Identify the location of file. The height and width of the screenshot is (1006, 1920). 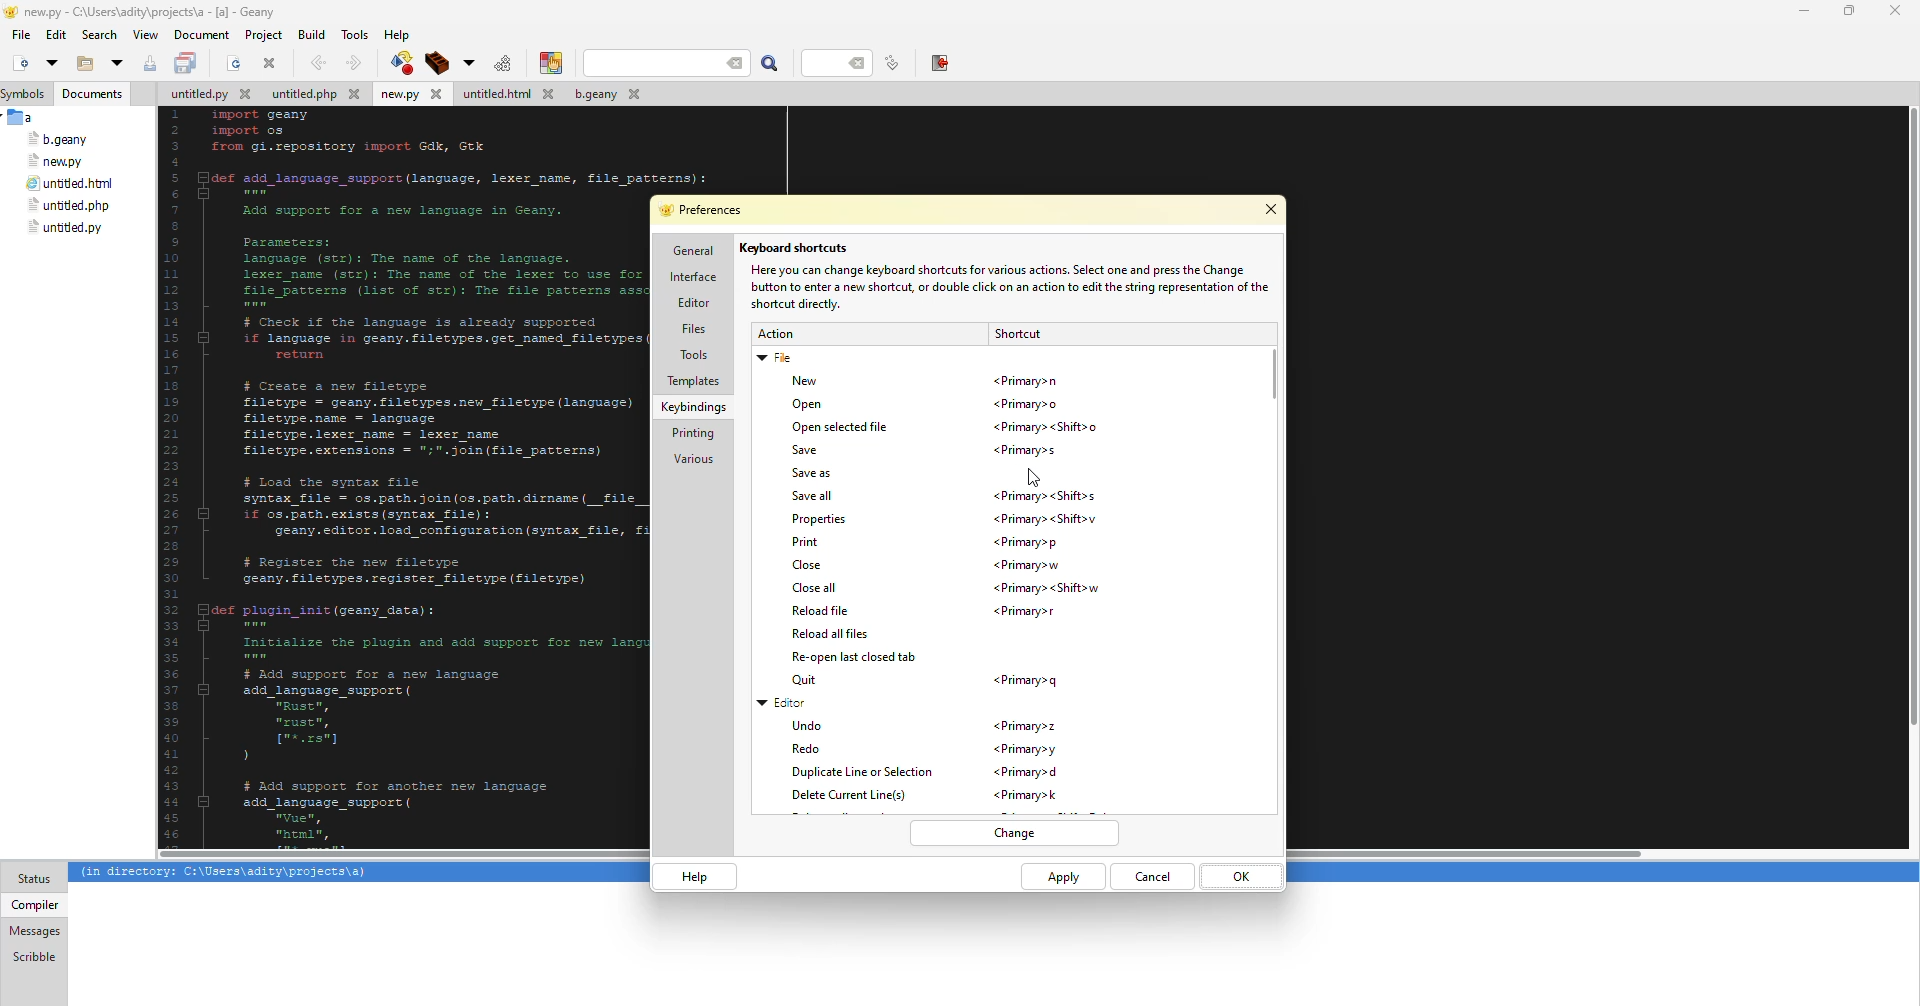
(506, 95).